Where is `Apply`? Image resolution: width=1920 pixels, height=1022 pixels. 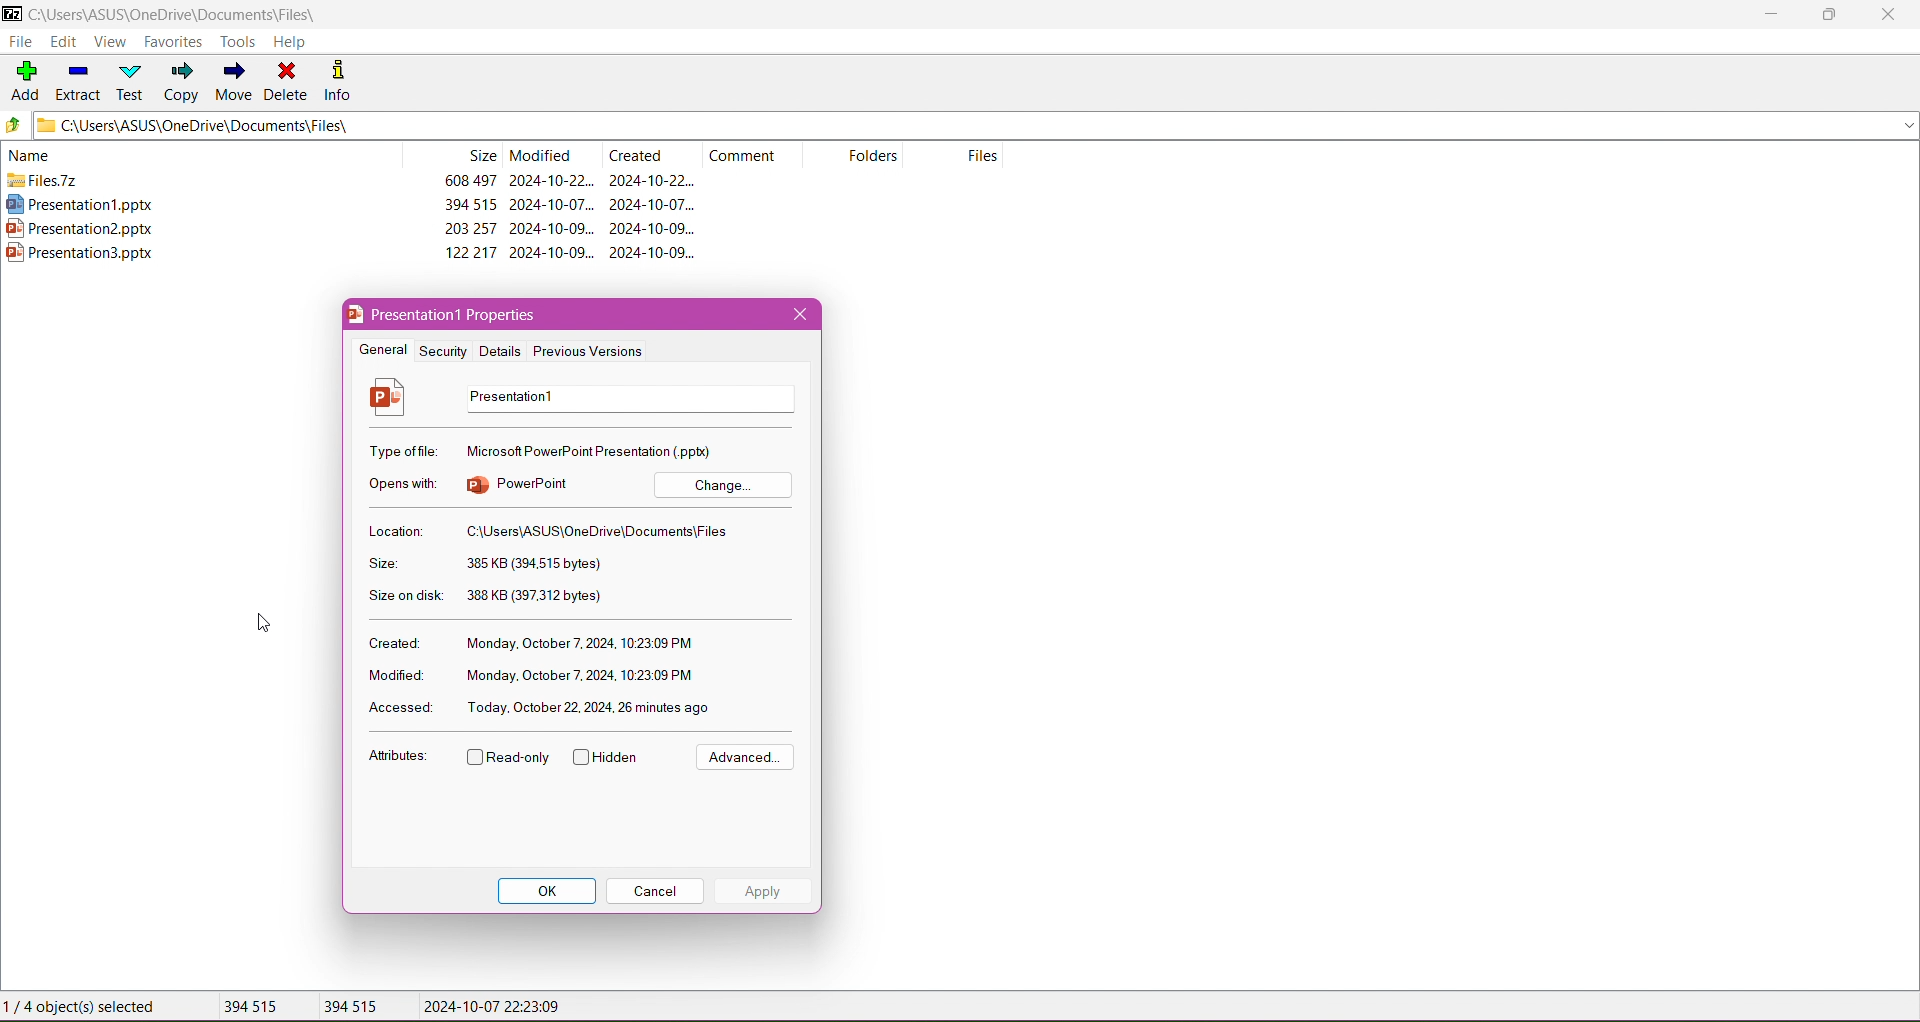
Apply is located at coordinates (767, 892).